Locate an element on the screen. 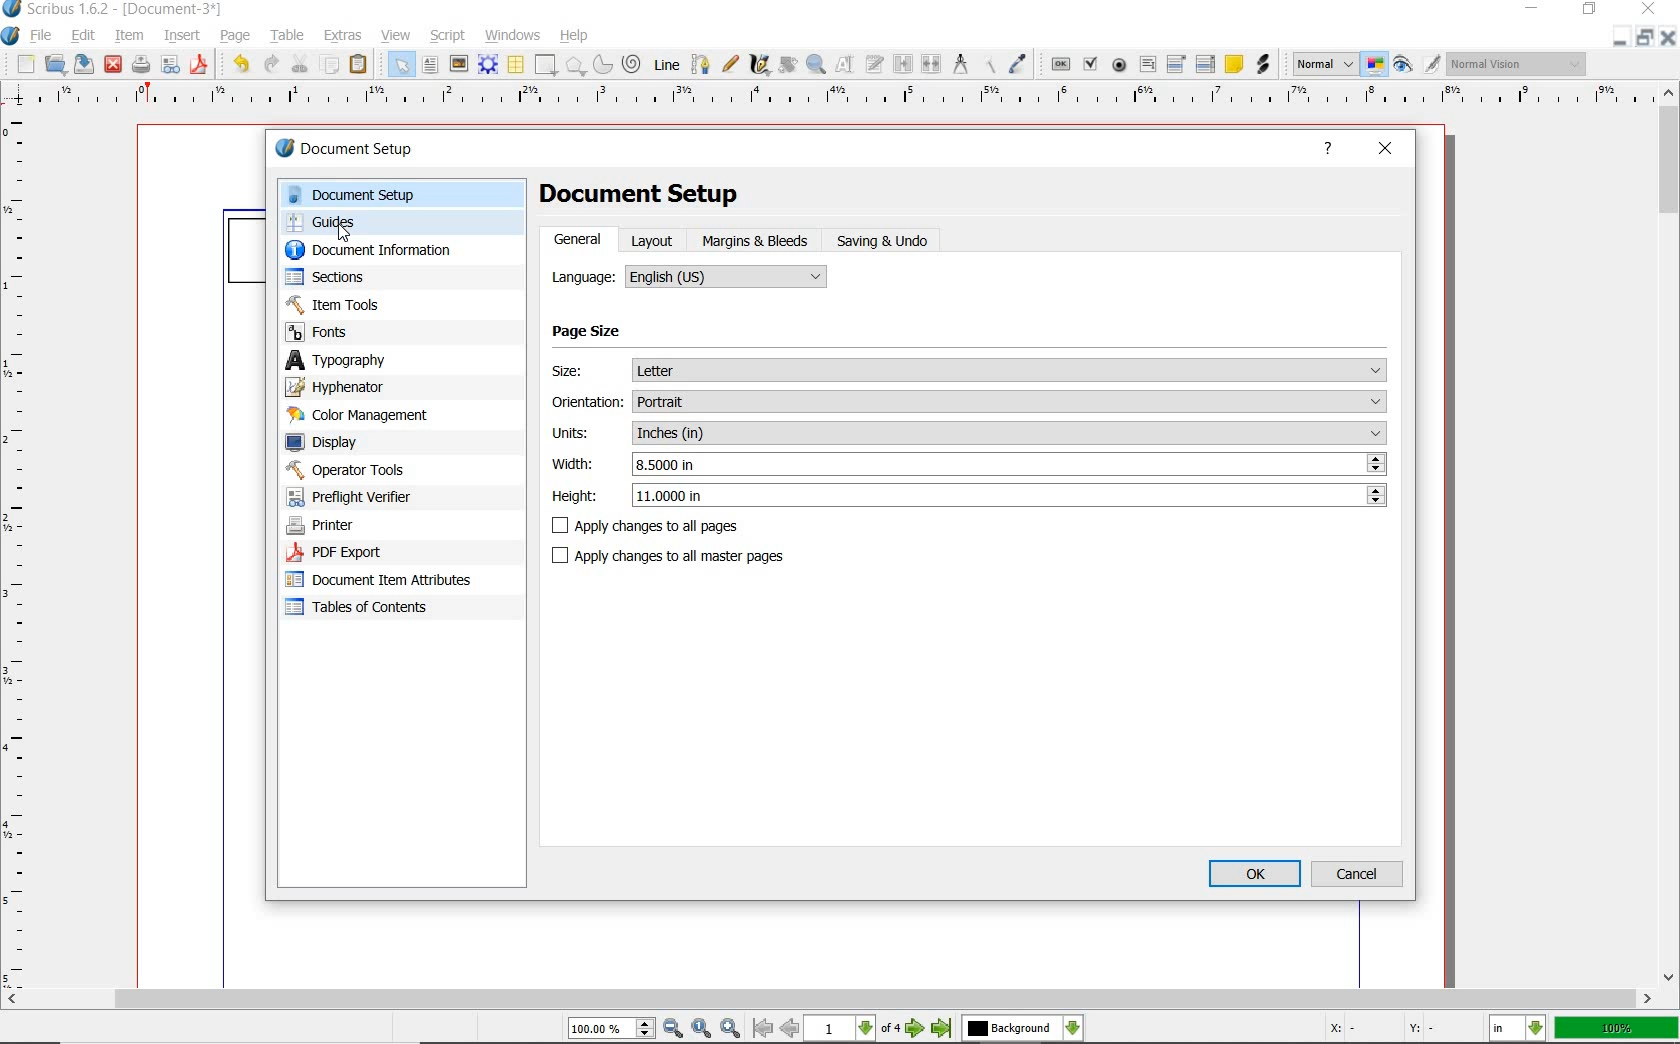 The image size is (1680, 1044). hyphenator is located at coordinates (390, 388).